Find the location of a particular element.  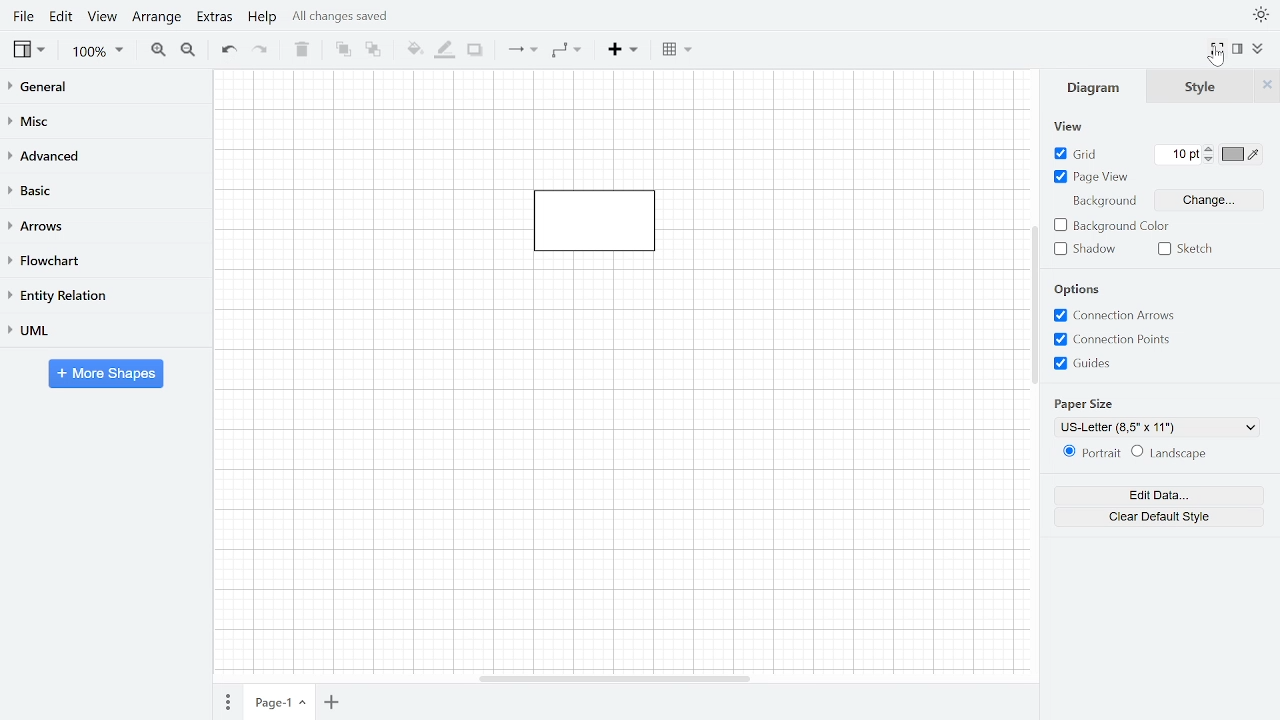

Table is located at coordinates (680, 52).